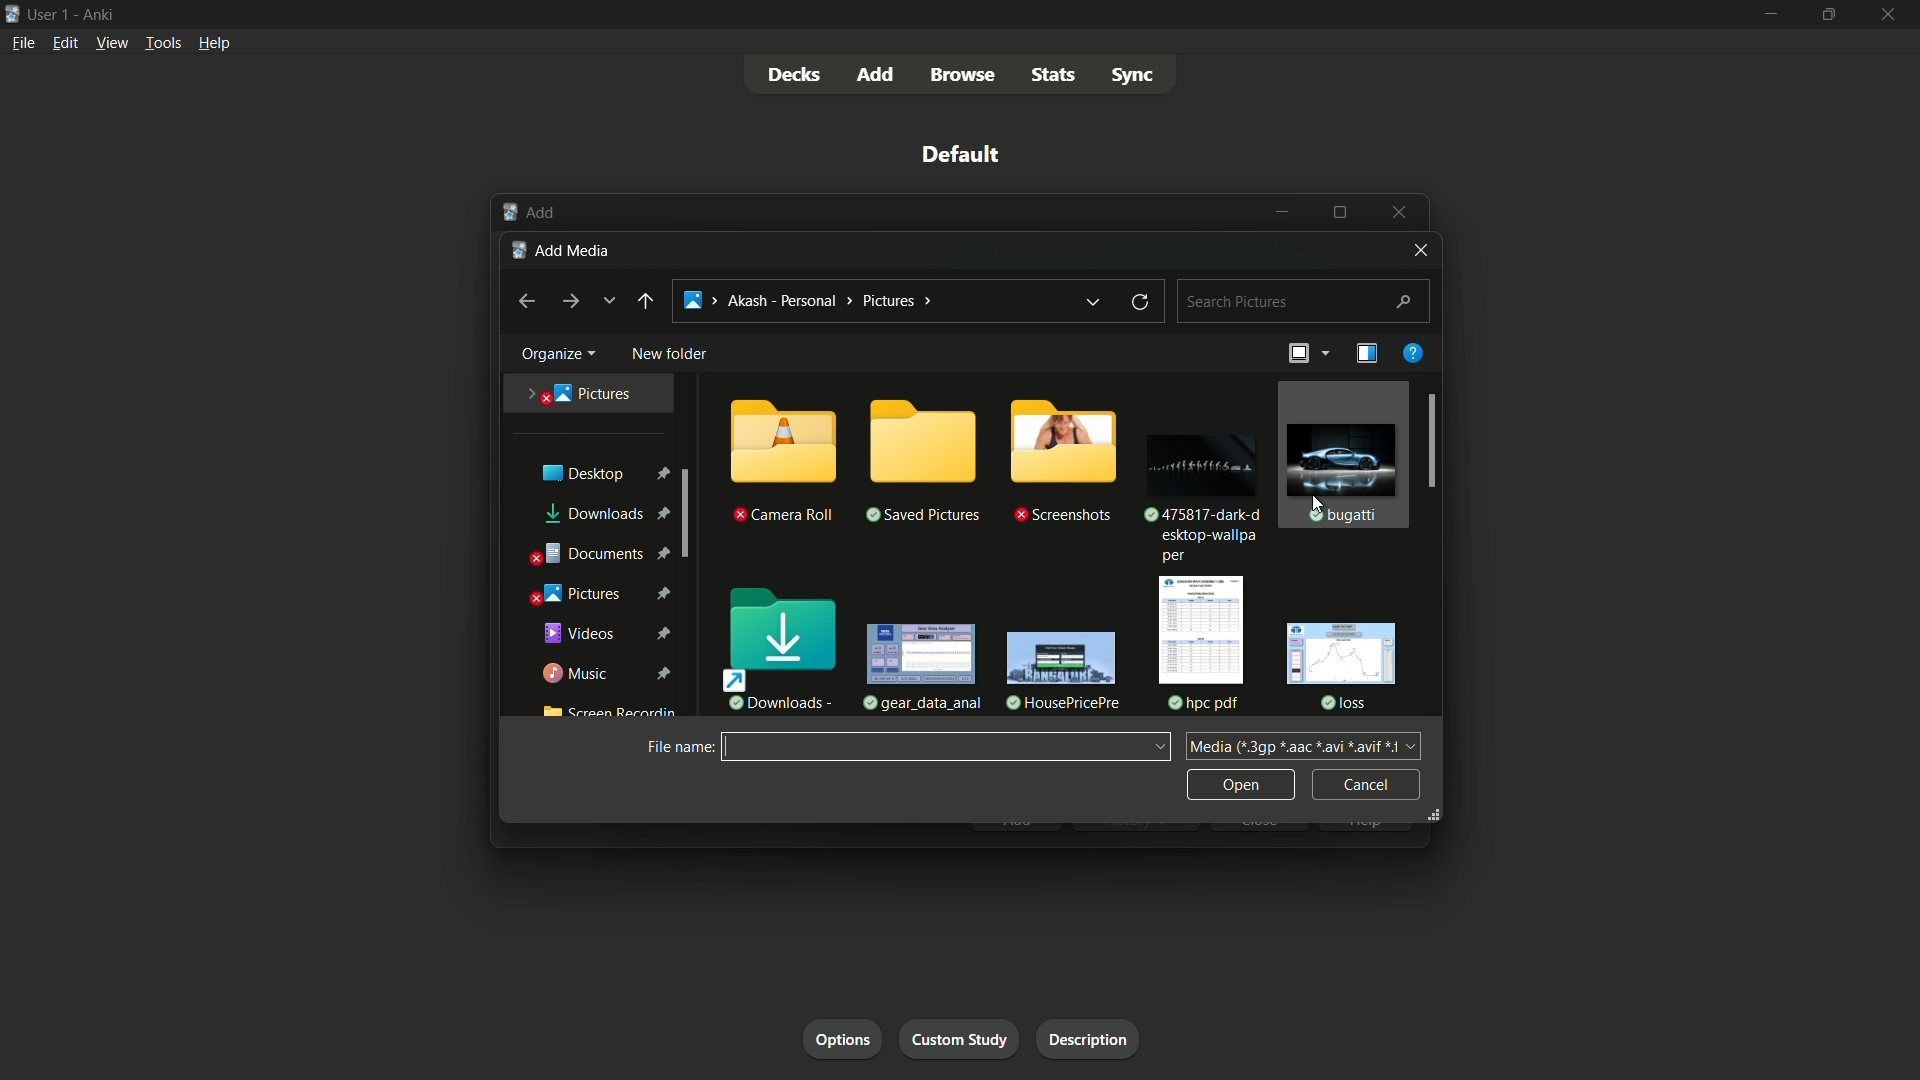 This screenshot has width=1920, height=1080. I want to click on file-2, so click(1349, 454).